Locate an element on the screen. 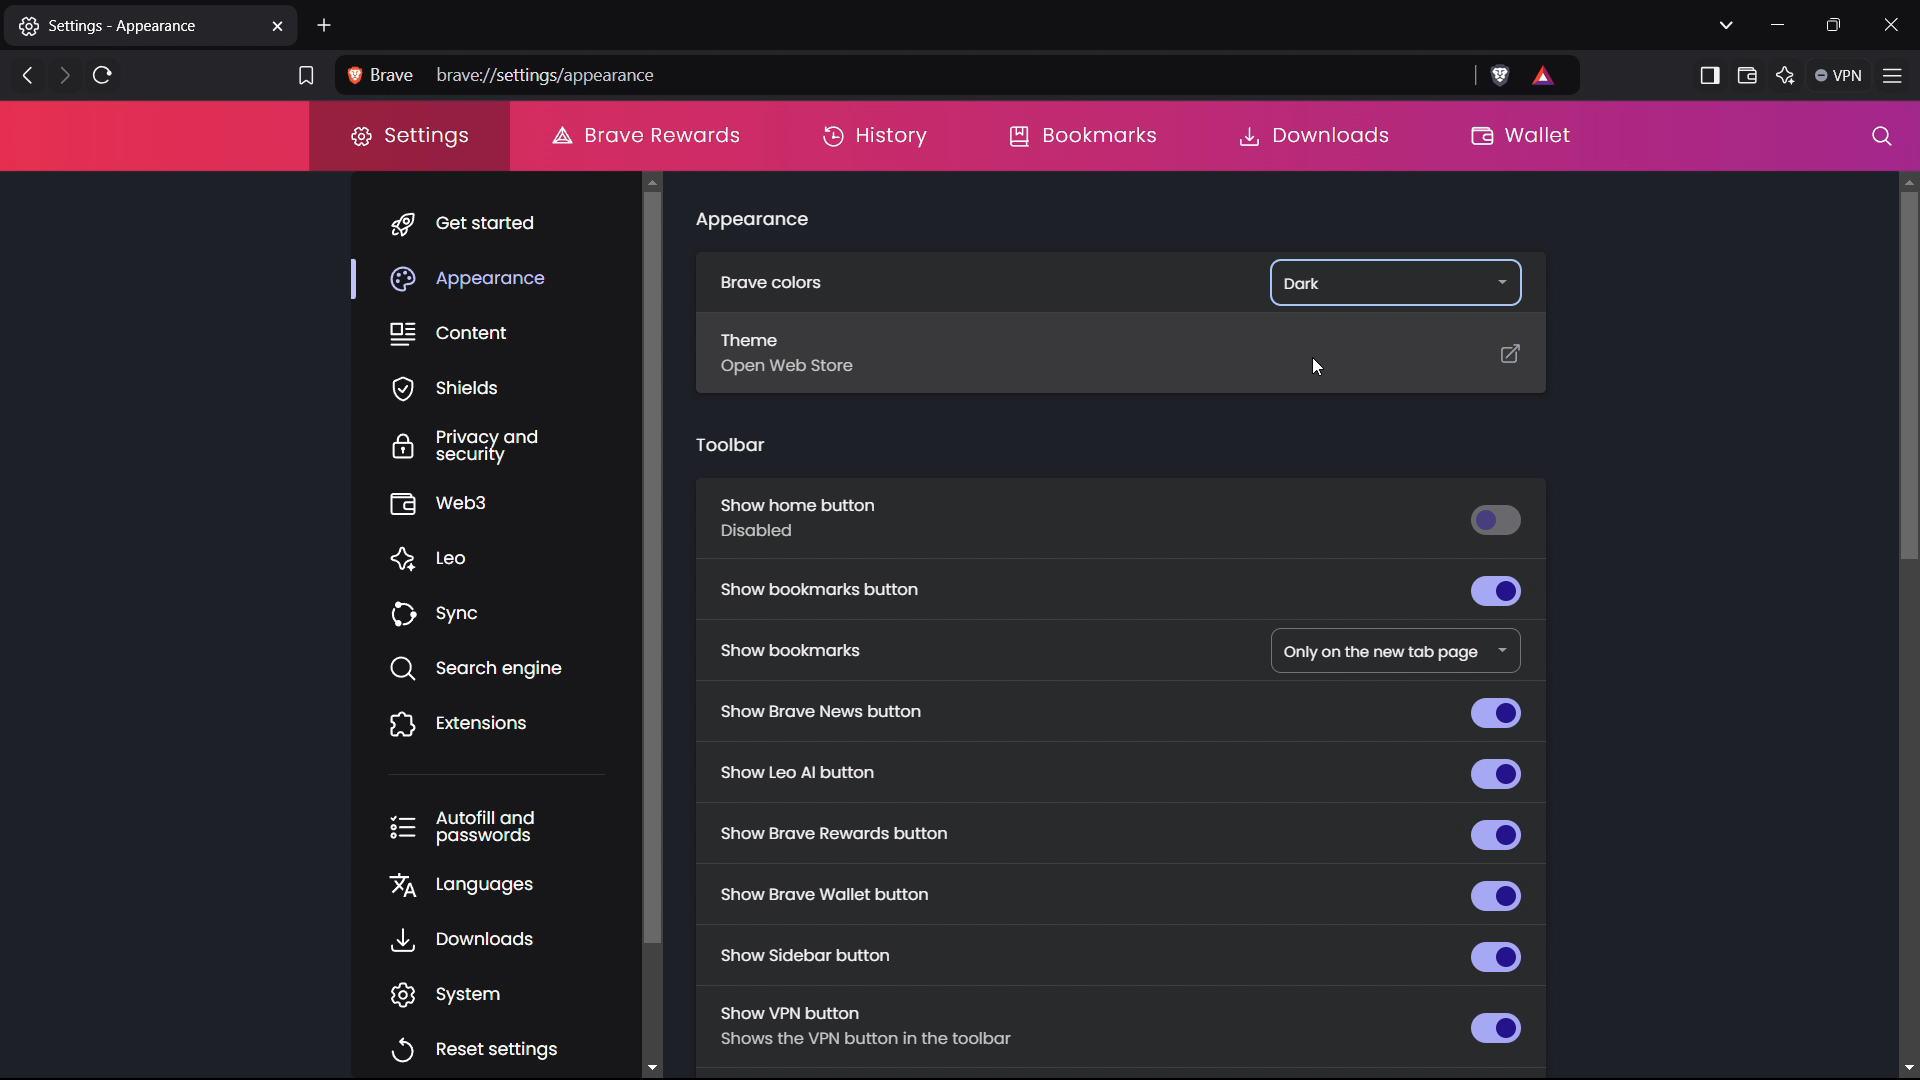 The height and width of the screenshot is (1080, 1920). show sidebar is located at coordinates (1709, 74).